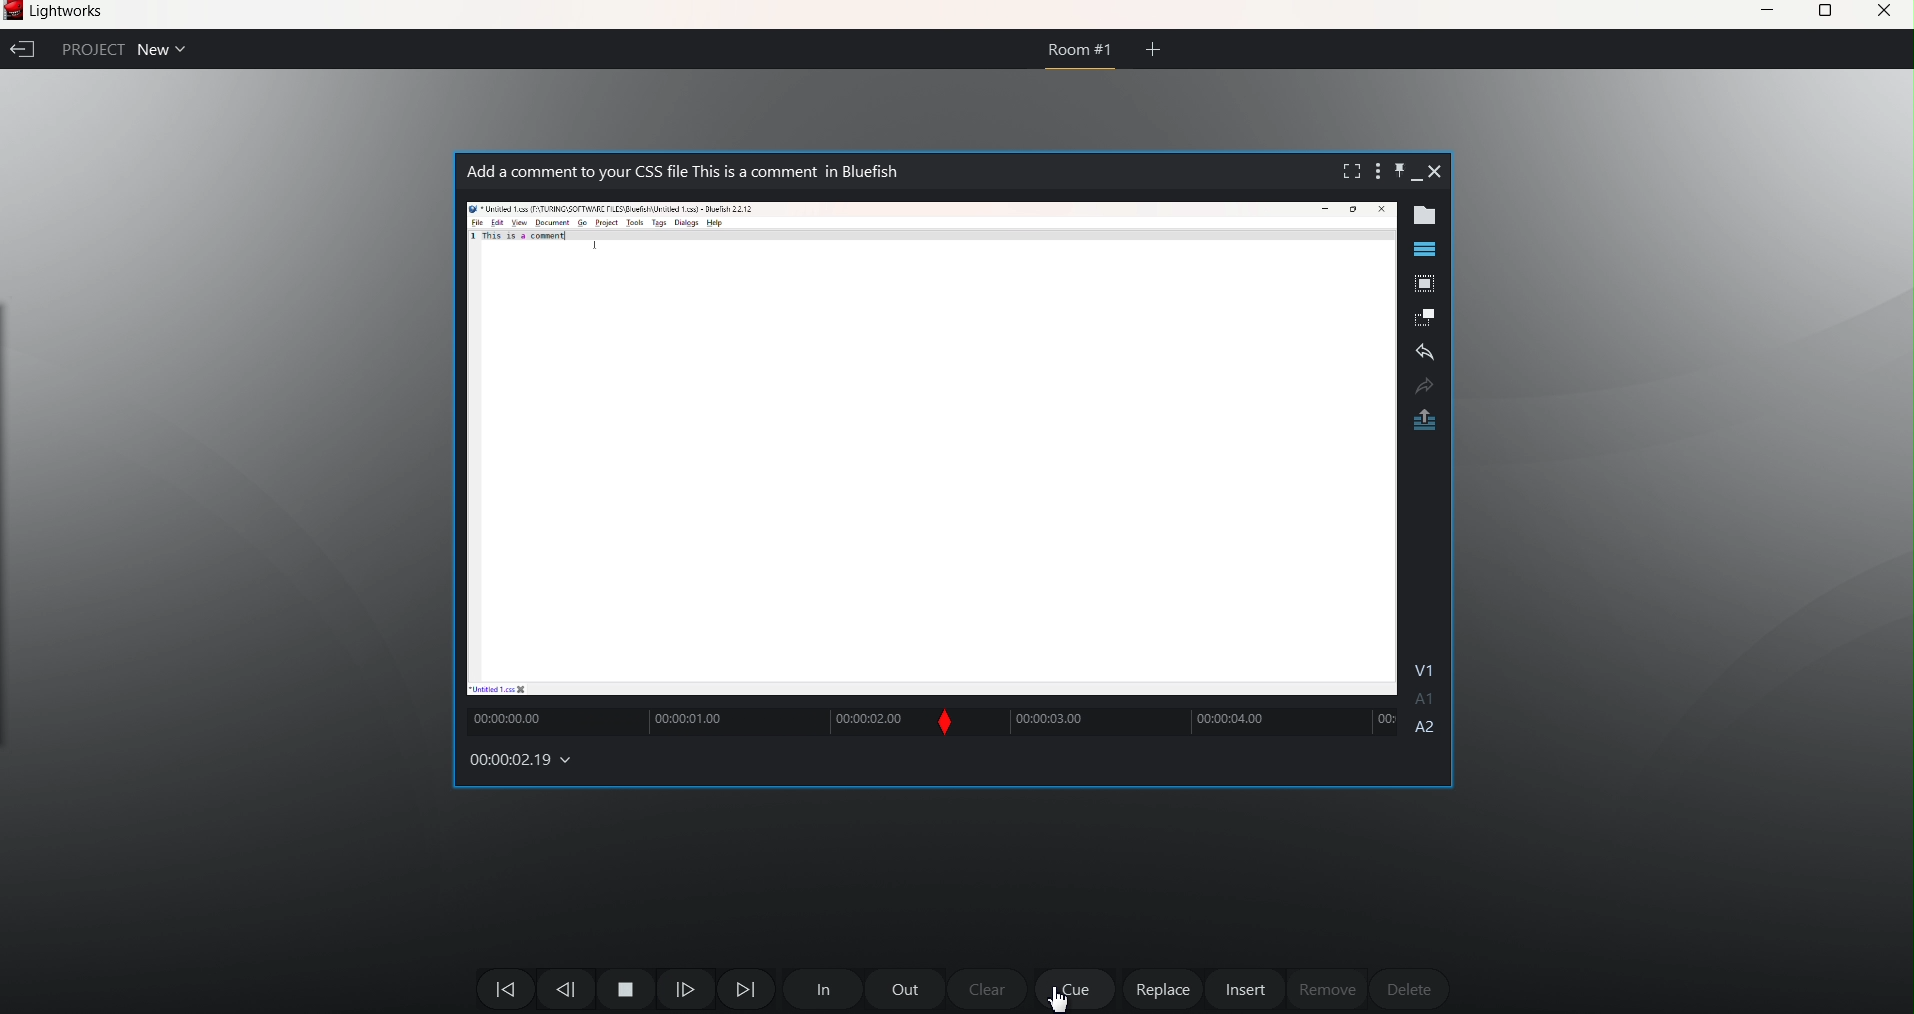  I want to click on Project, so click(89, 48).